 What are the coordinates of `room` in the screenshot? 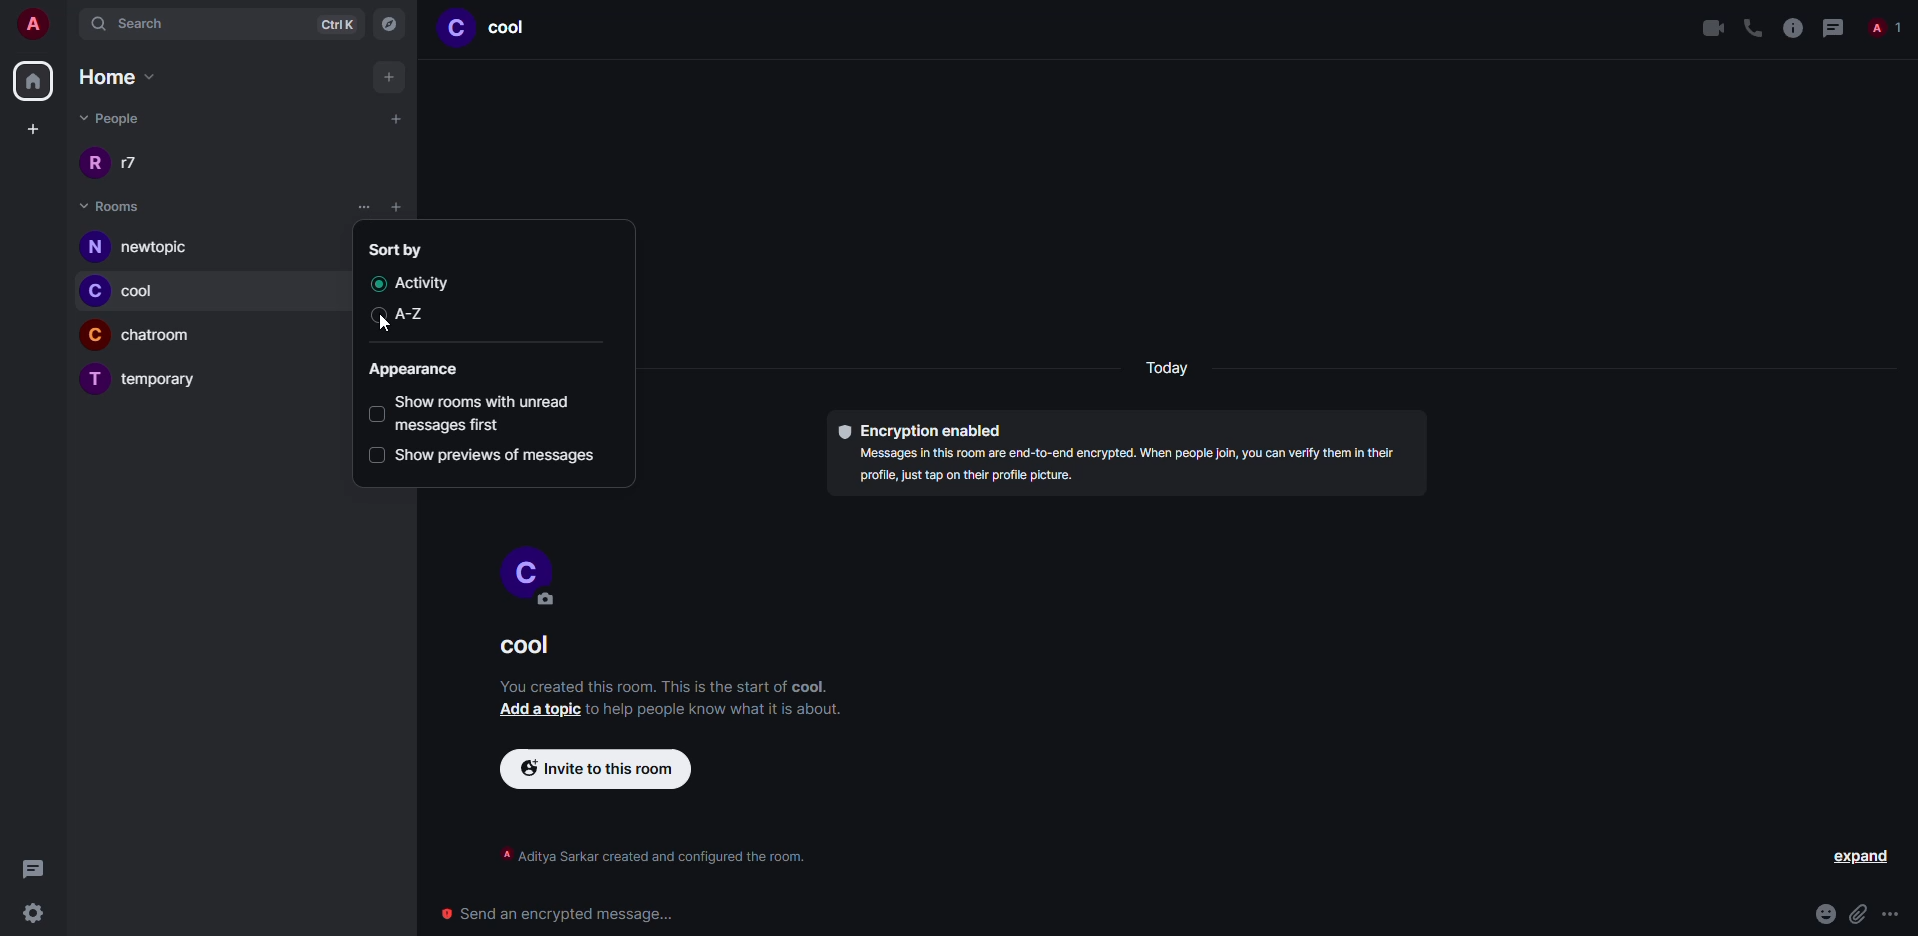 It's located at (154, 245).